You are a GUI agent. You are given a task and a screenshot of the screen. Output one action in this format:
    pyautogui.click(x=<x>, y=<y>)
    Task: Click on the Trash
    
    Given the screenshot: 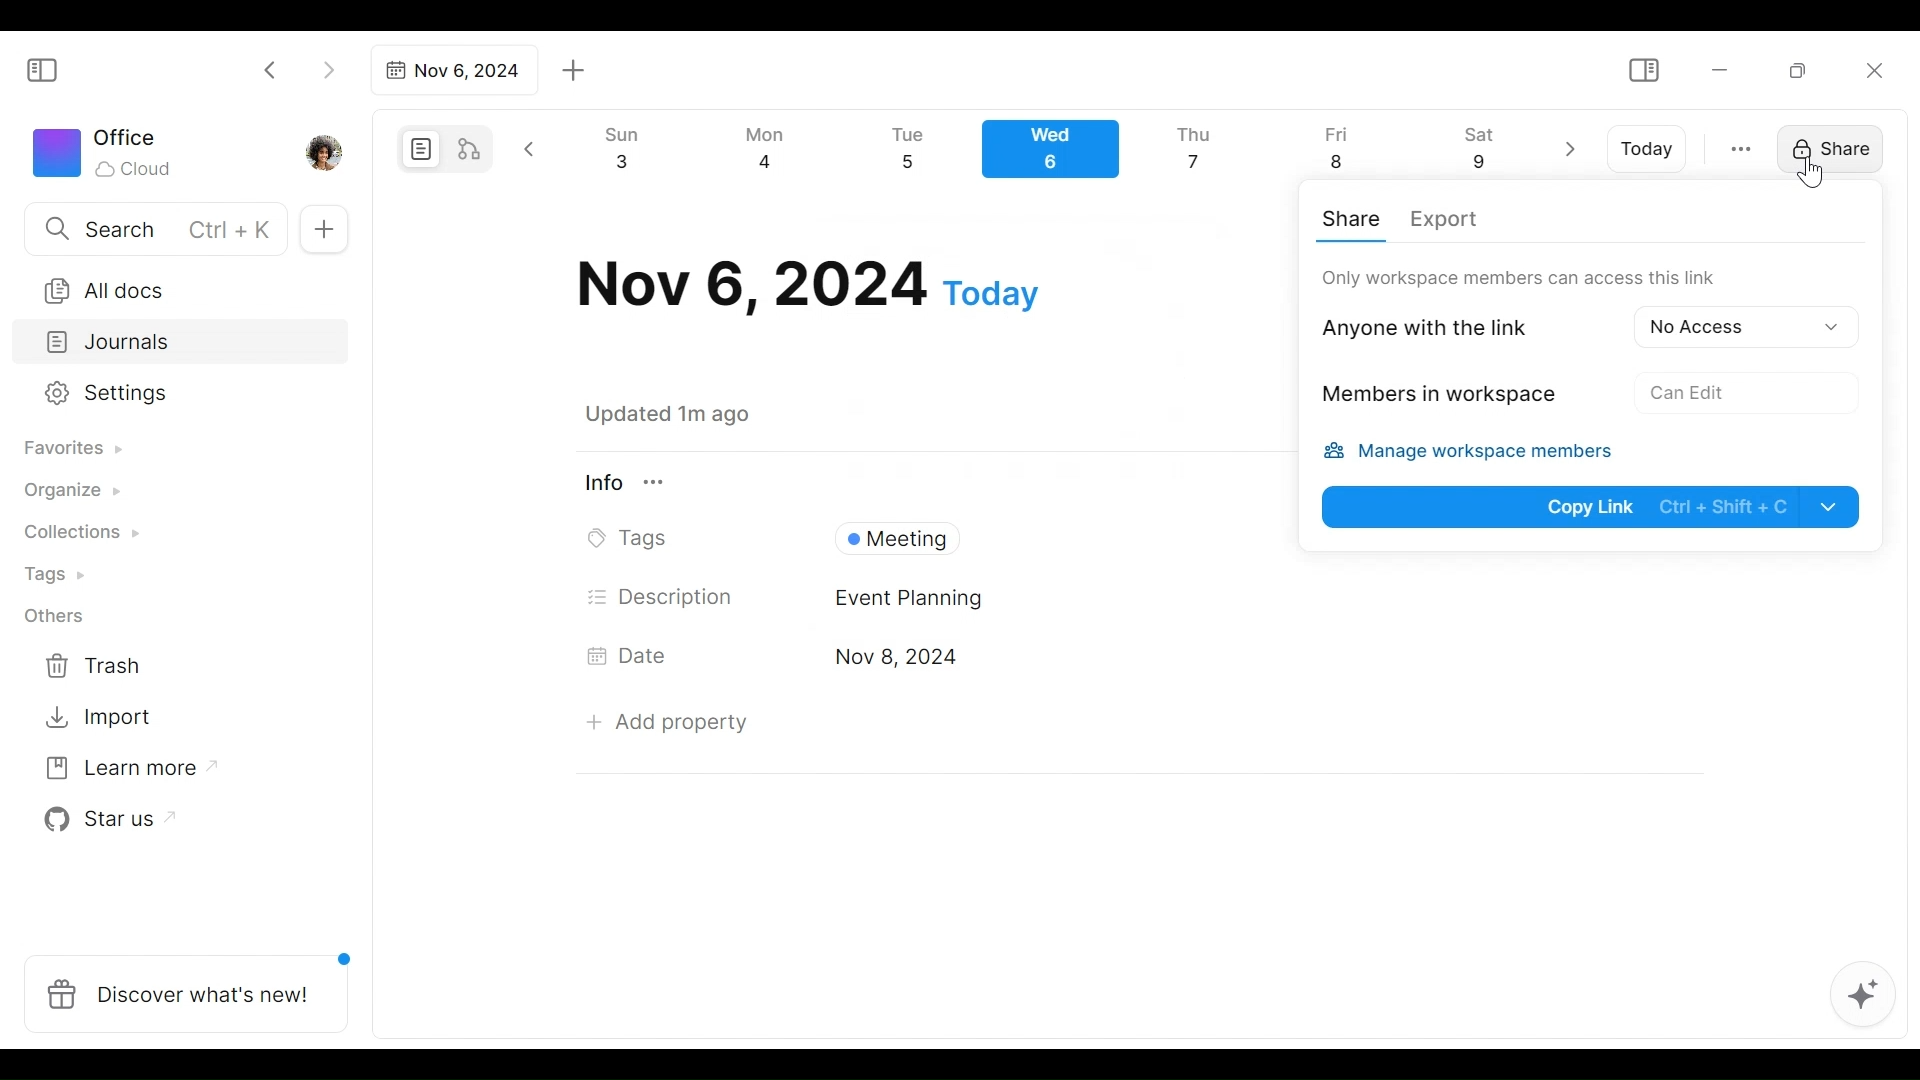 What is the action you would take?
    pyautogui.click(x=95, y=666)
    